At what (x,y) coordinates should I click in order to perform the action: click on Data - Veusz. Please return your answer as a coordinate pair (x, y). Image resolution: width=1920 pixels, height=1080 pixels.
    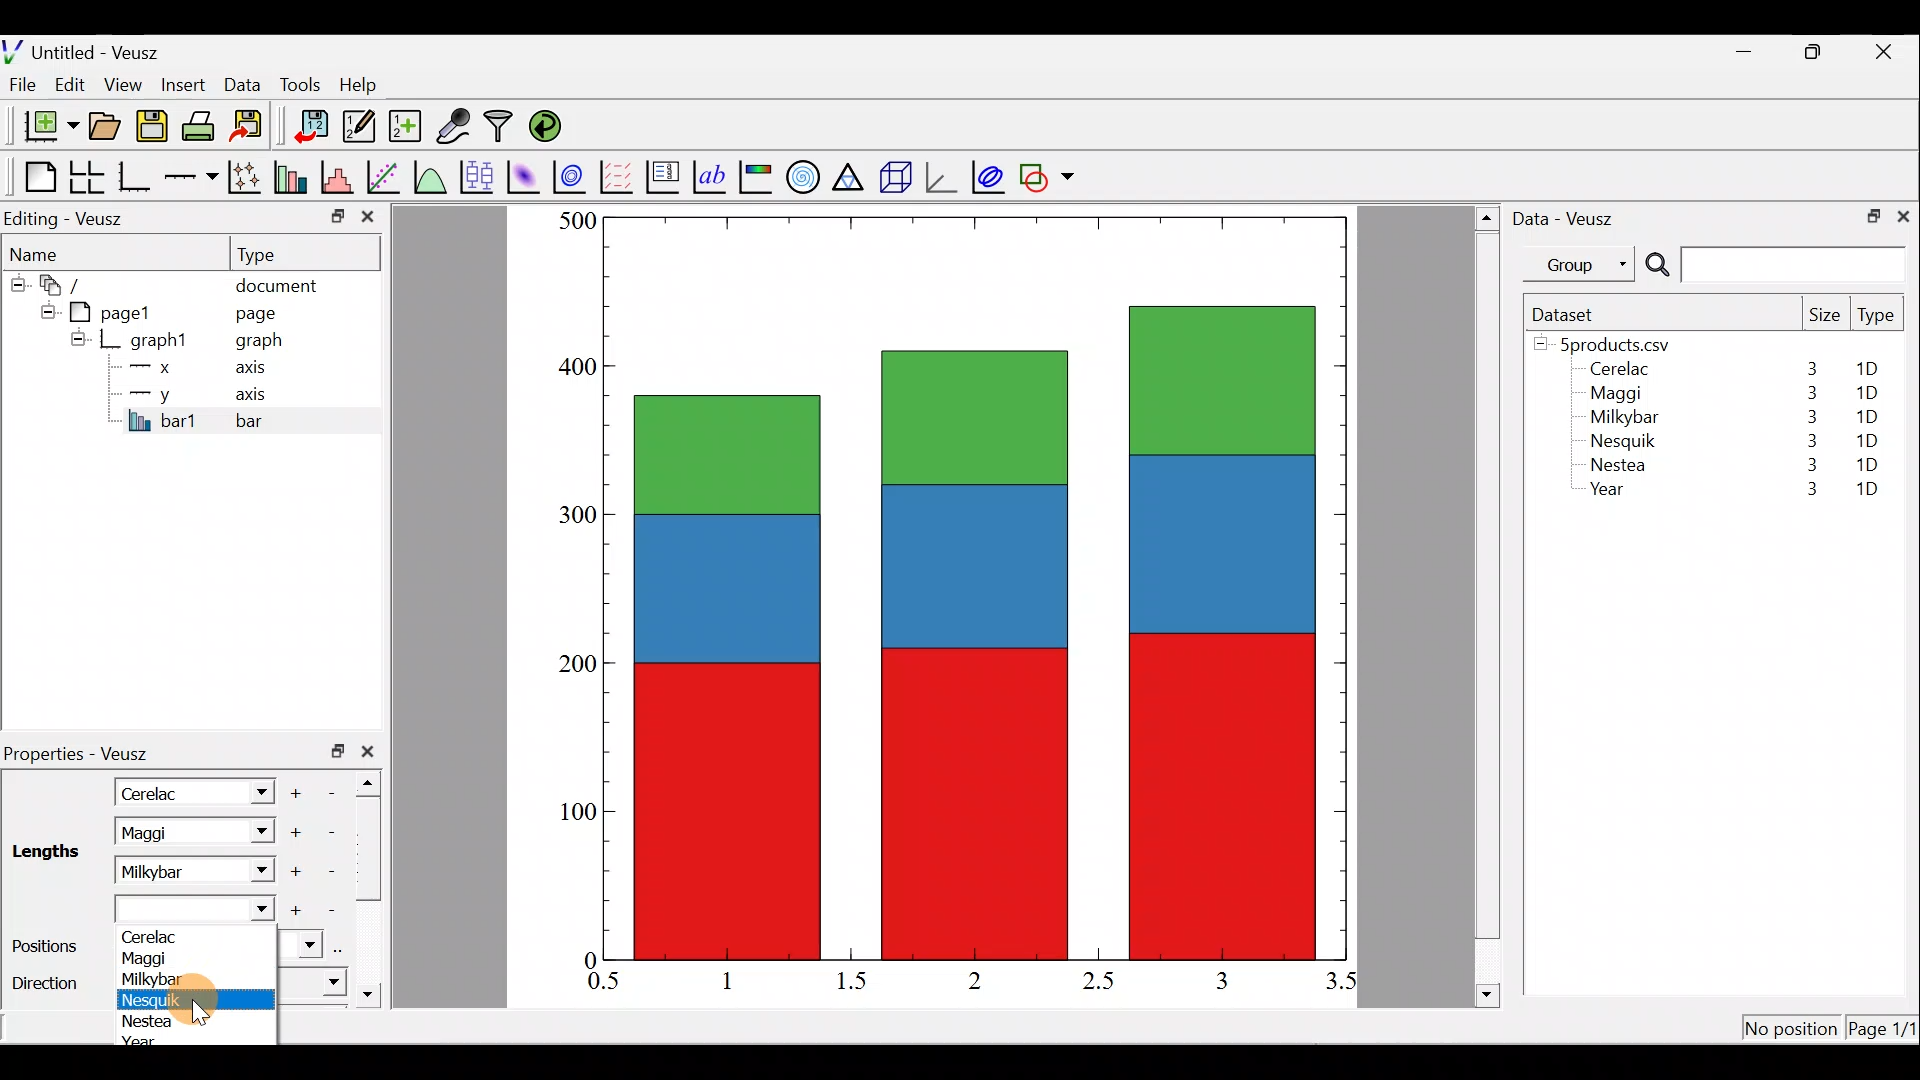
    Looking at the image, I should click on (1568, 216).